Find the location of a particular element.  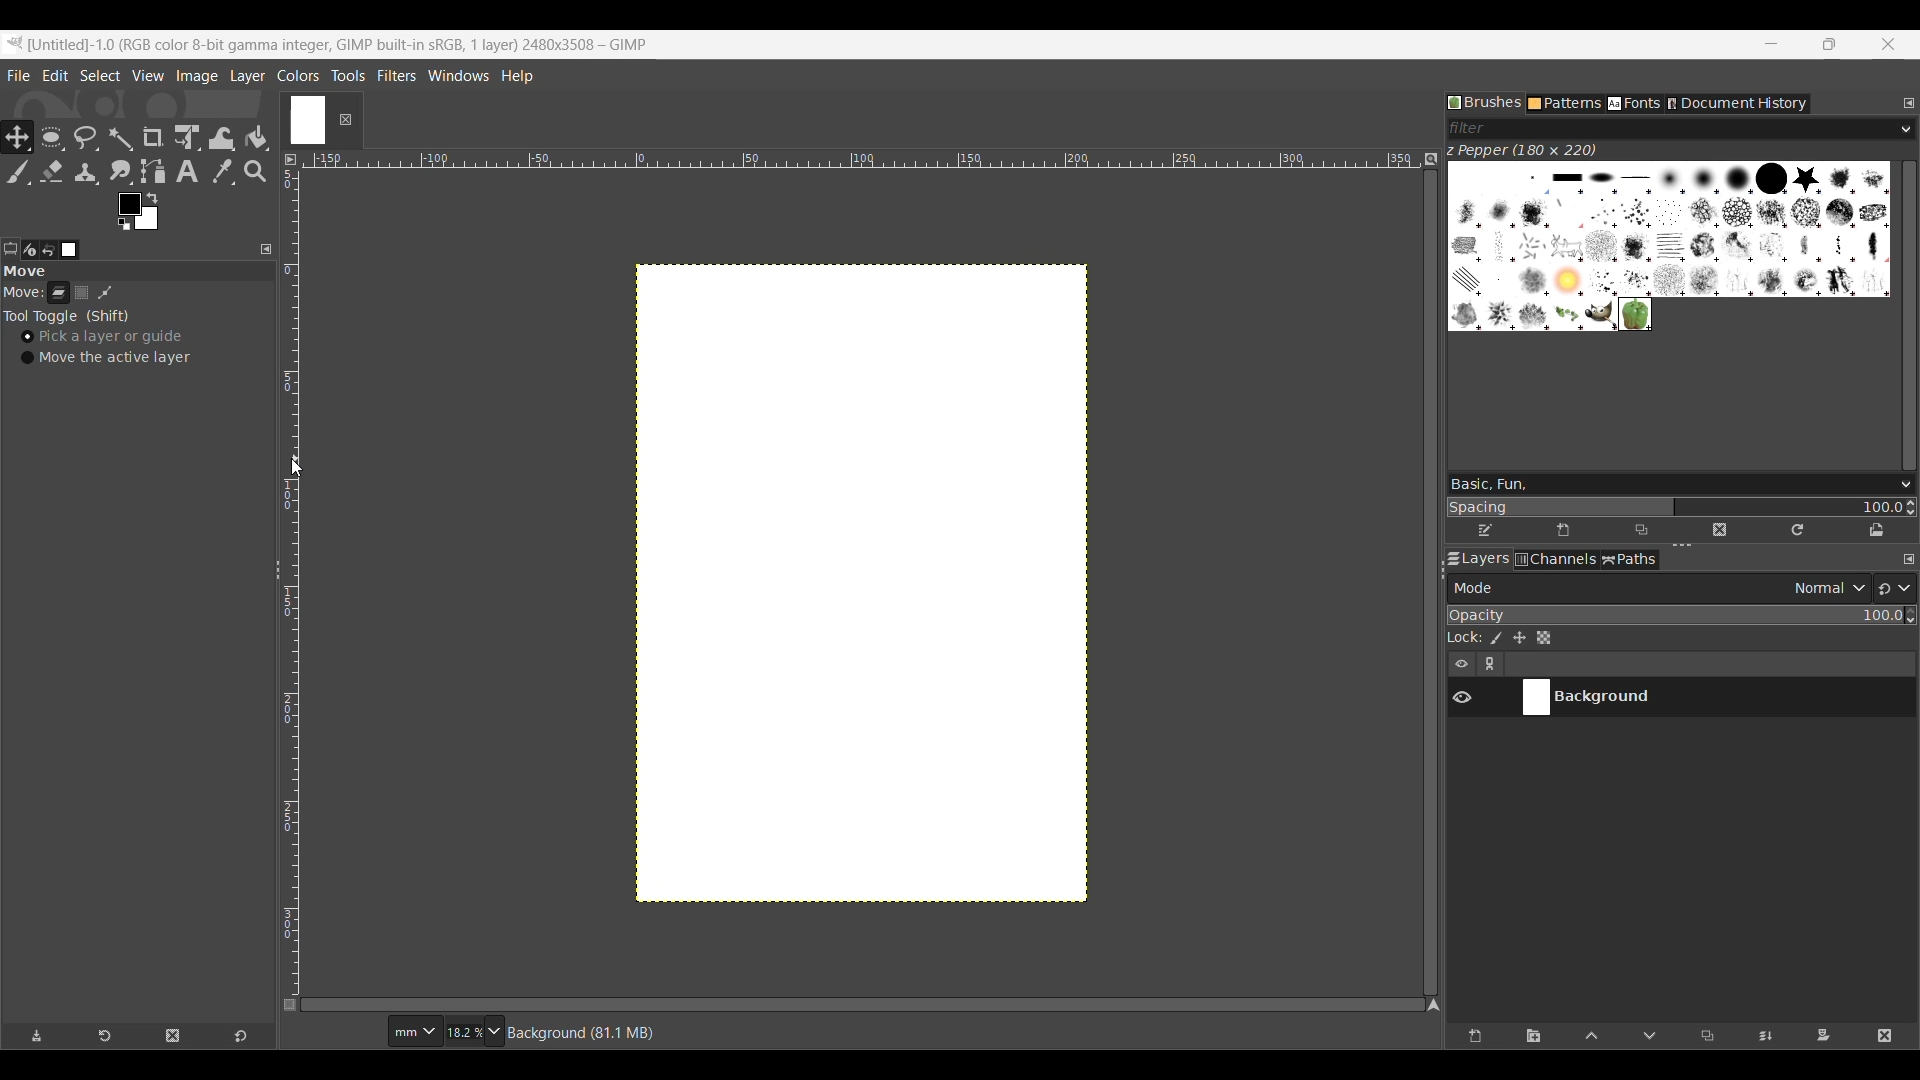

Selection is located at coordinates (86, 295).